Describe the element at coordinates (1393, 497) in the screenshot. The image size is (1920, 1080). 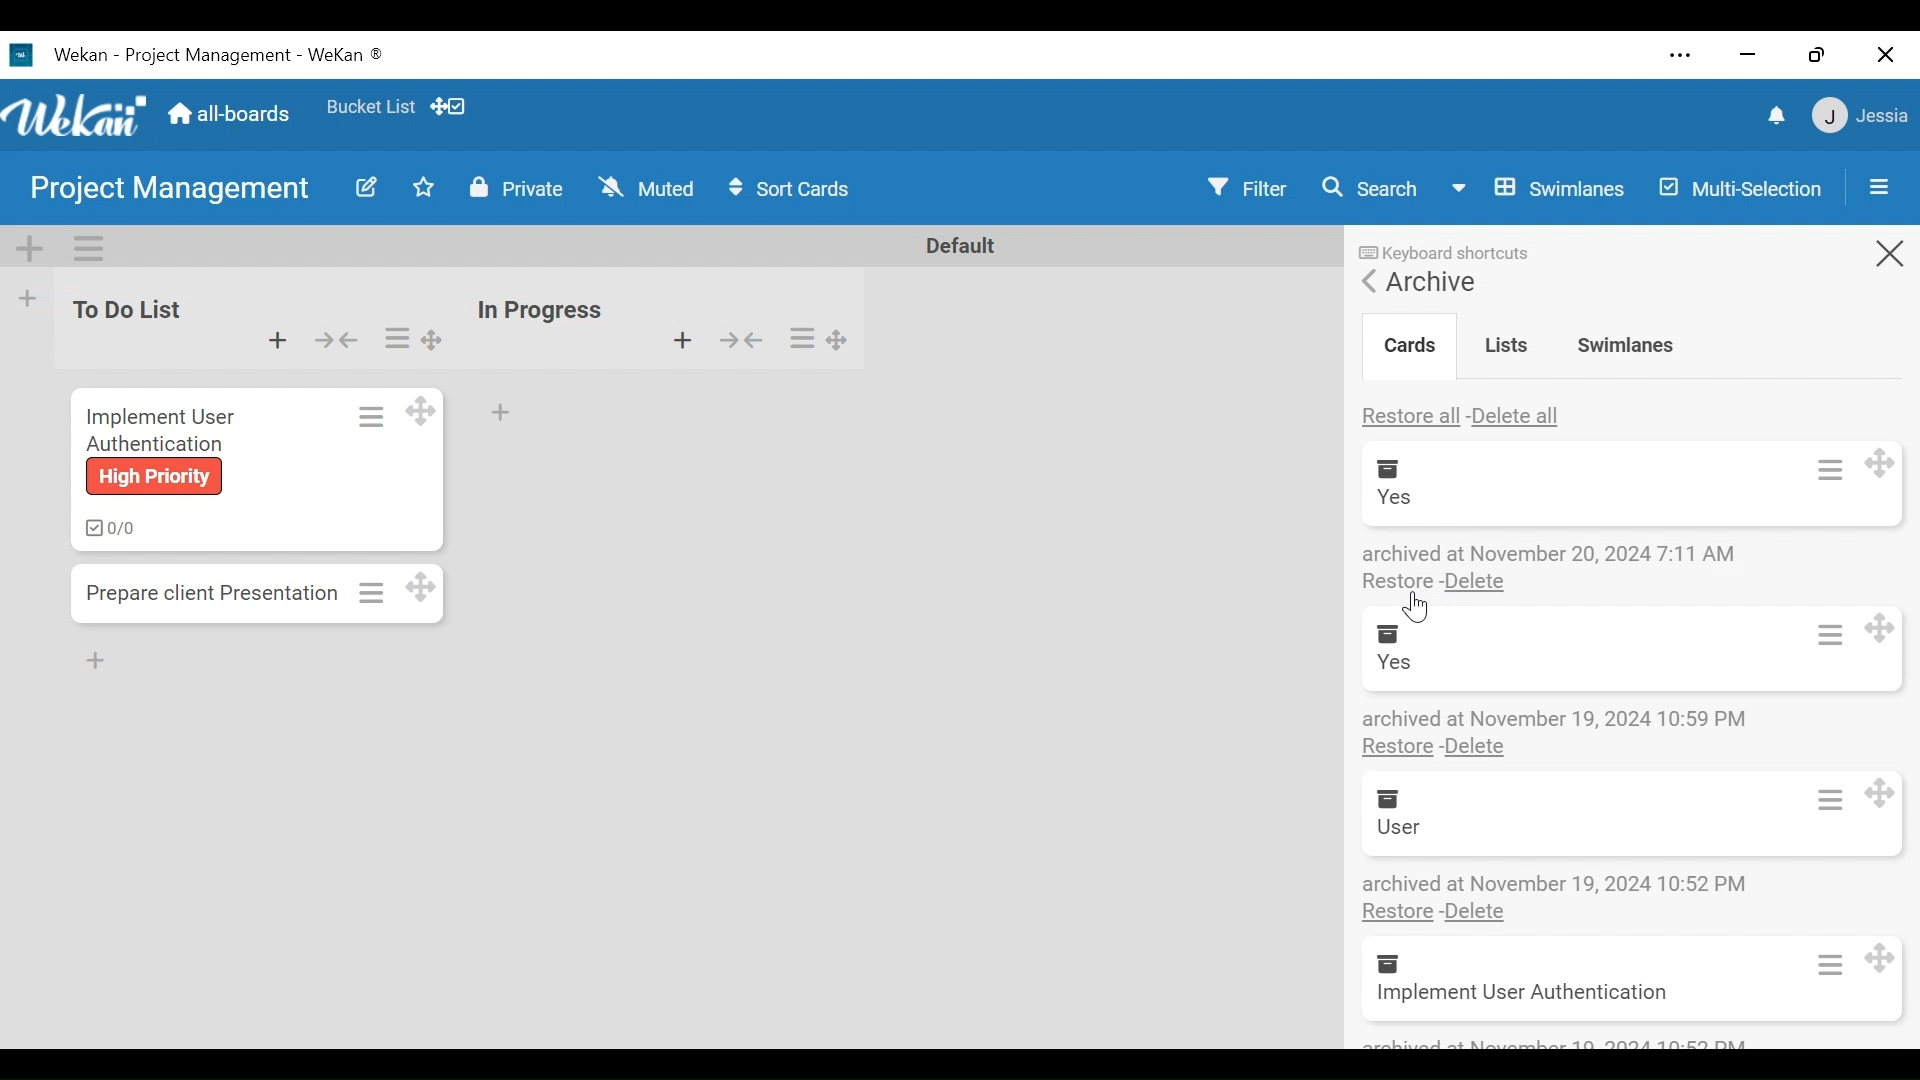
I see `yes` at that location.